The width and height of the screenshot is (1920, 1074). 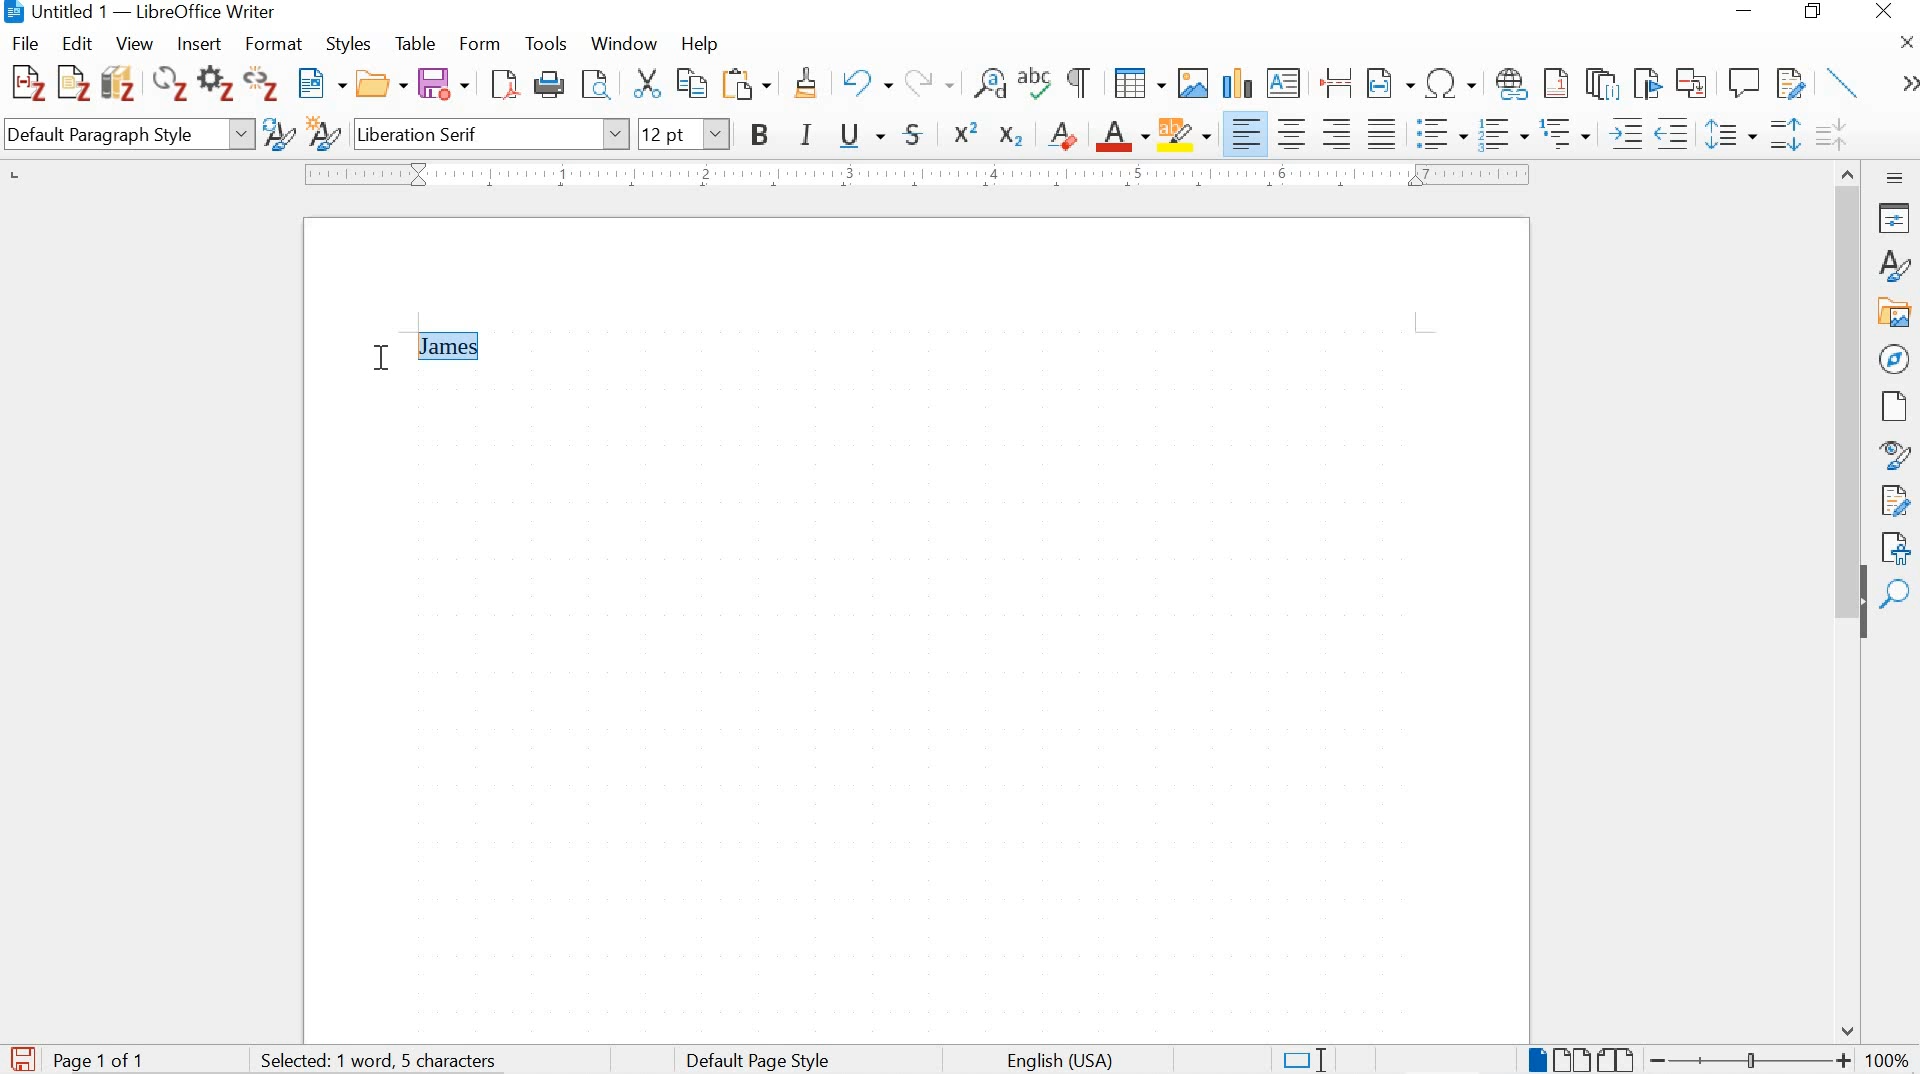 I want to click on insert text box, so click(x=1284, y=84).